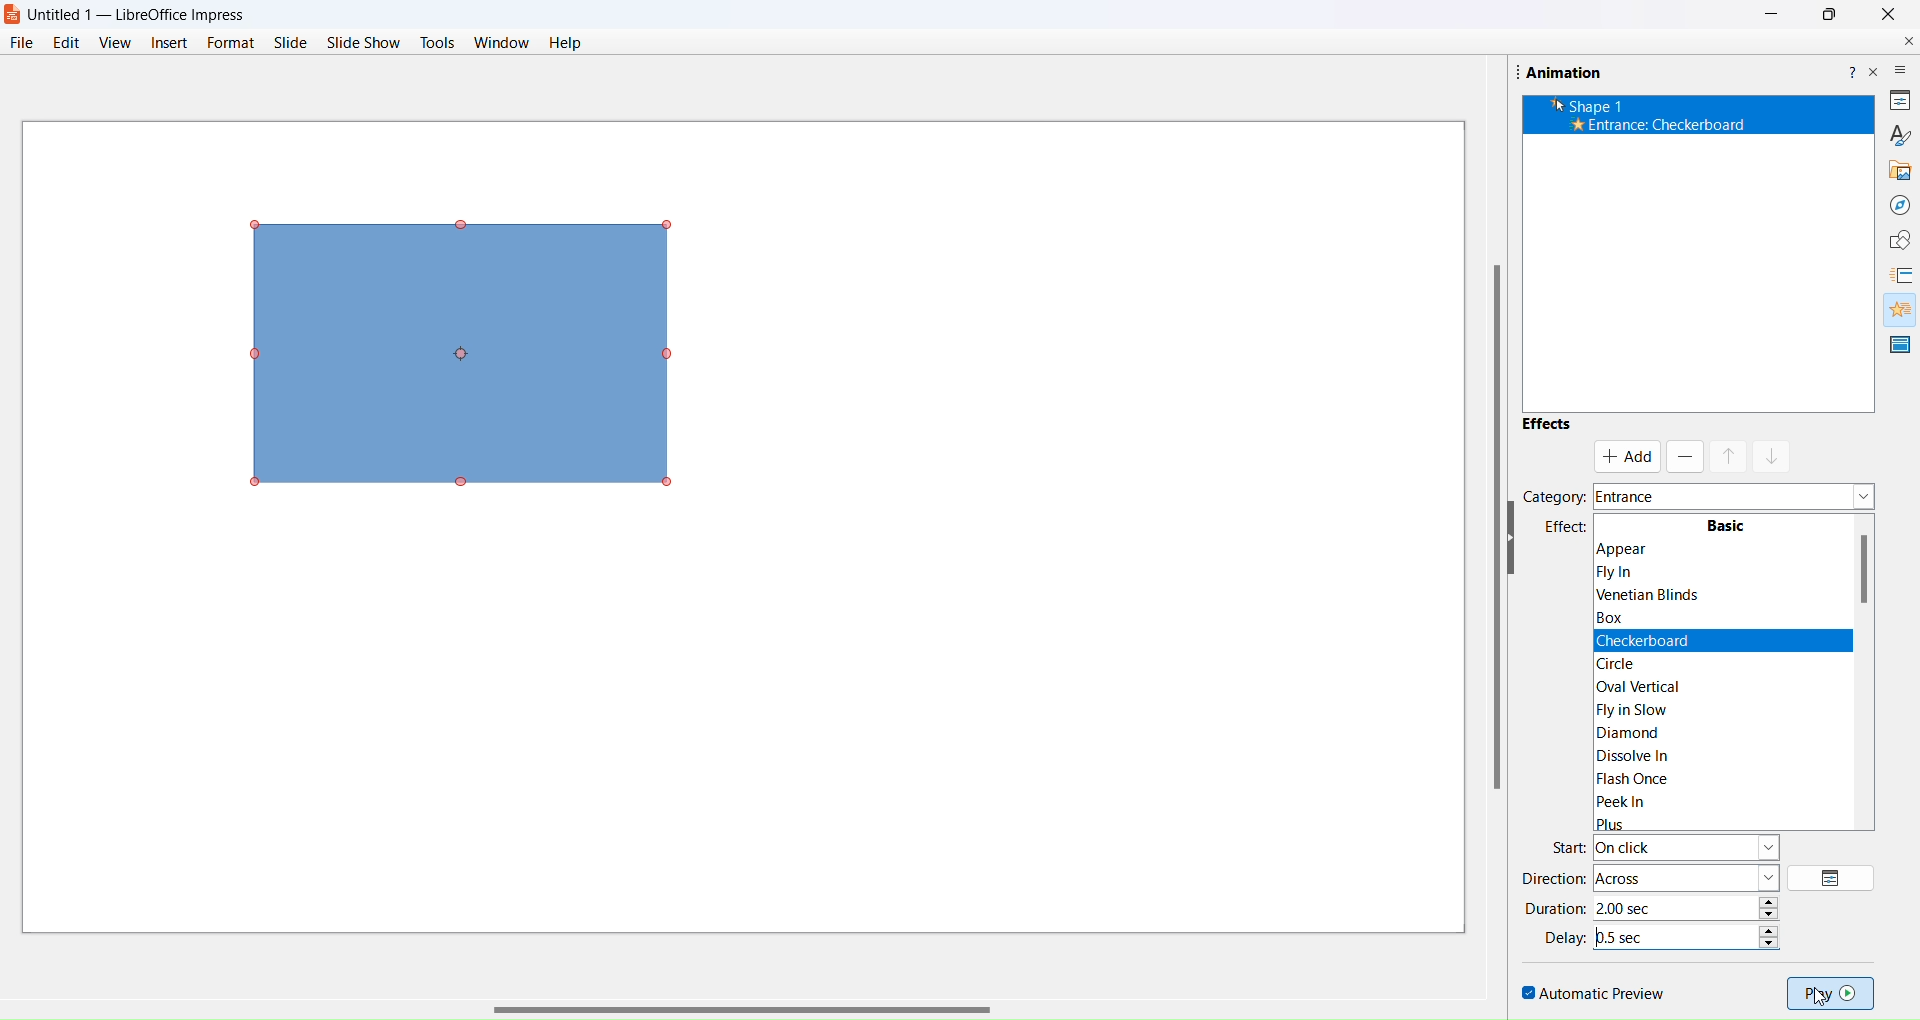 This screenshot has height=1020, width=1920. What do you see at coordinates (1850, 69) in the screenshot?
I see `help` at bounding box center [1850, 69].